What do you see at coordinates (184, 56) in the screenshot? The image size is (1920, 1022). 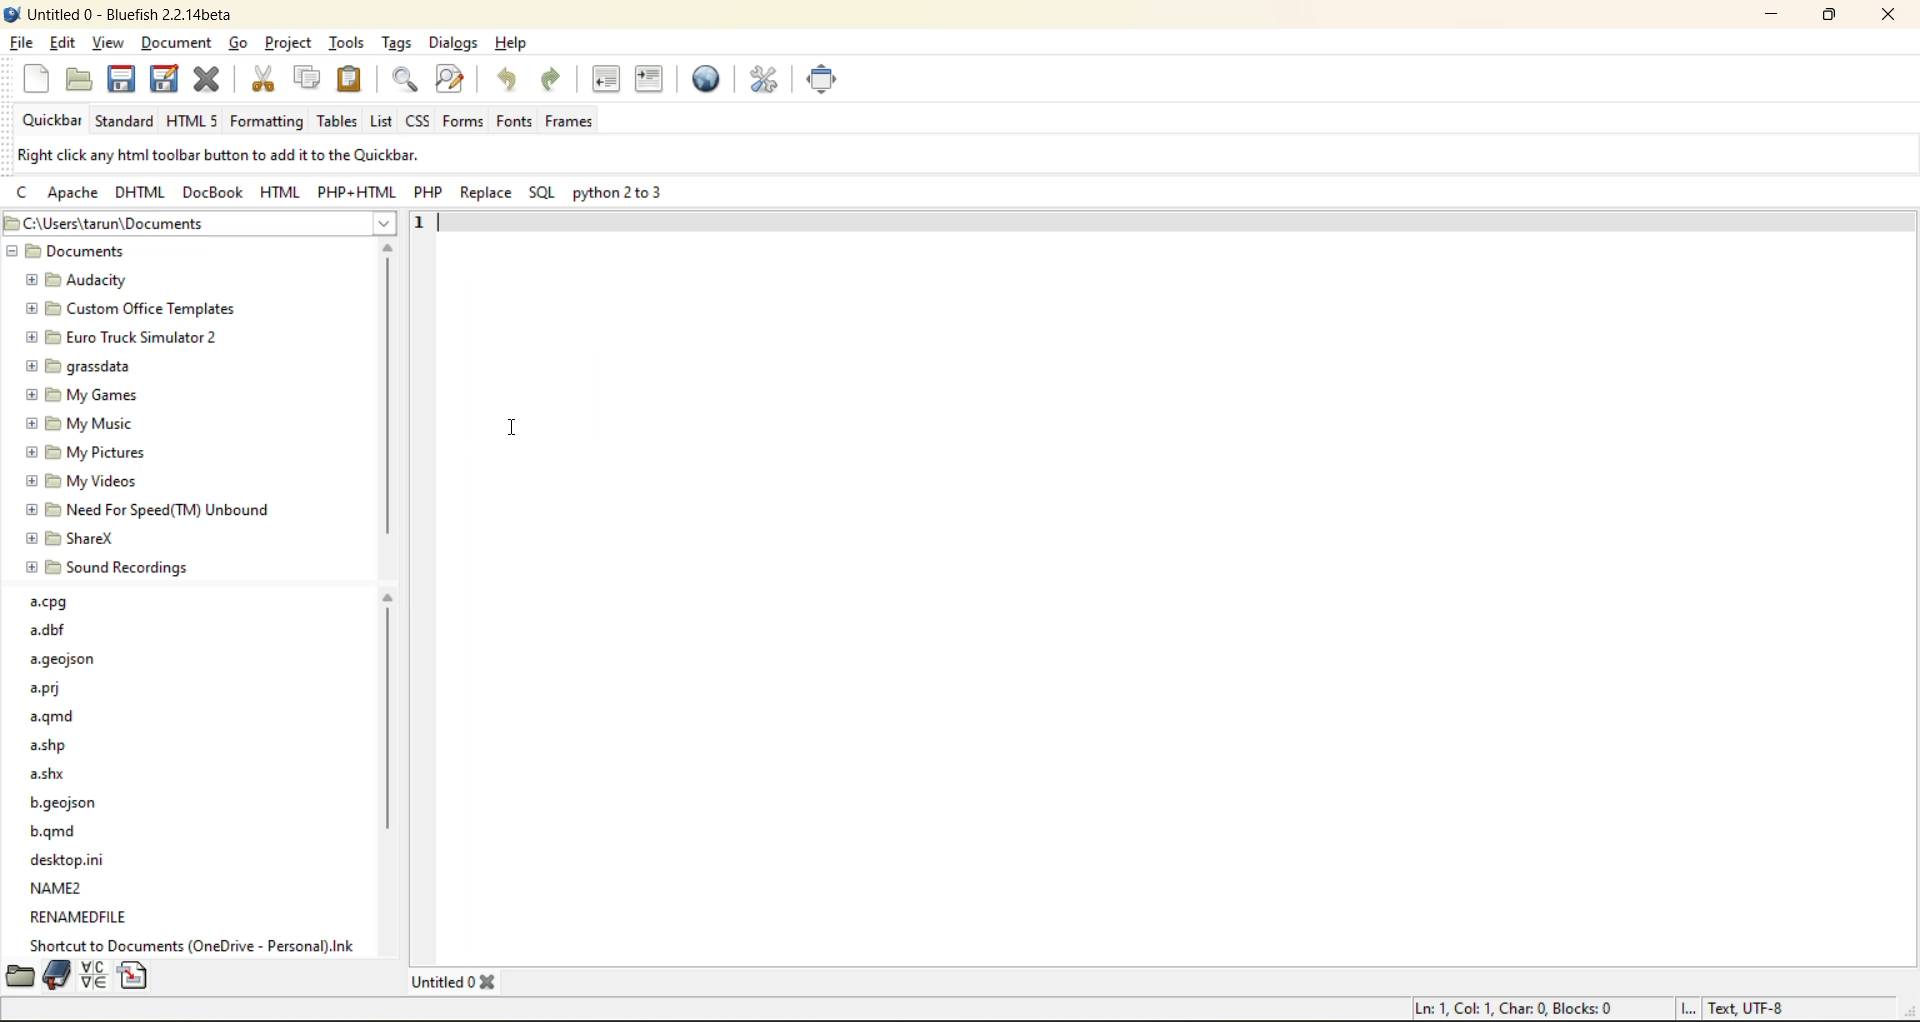 I see `cursor` at bounding box center [184, 56].